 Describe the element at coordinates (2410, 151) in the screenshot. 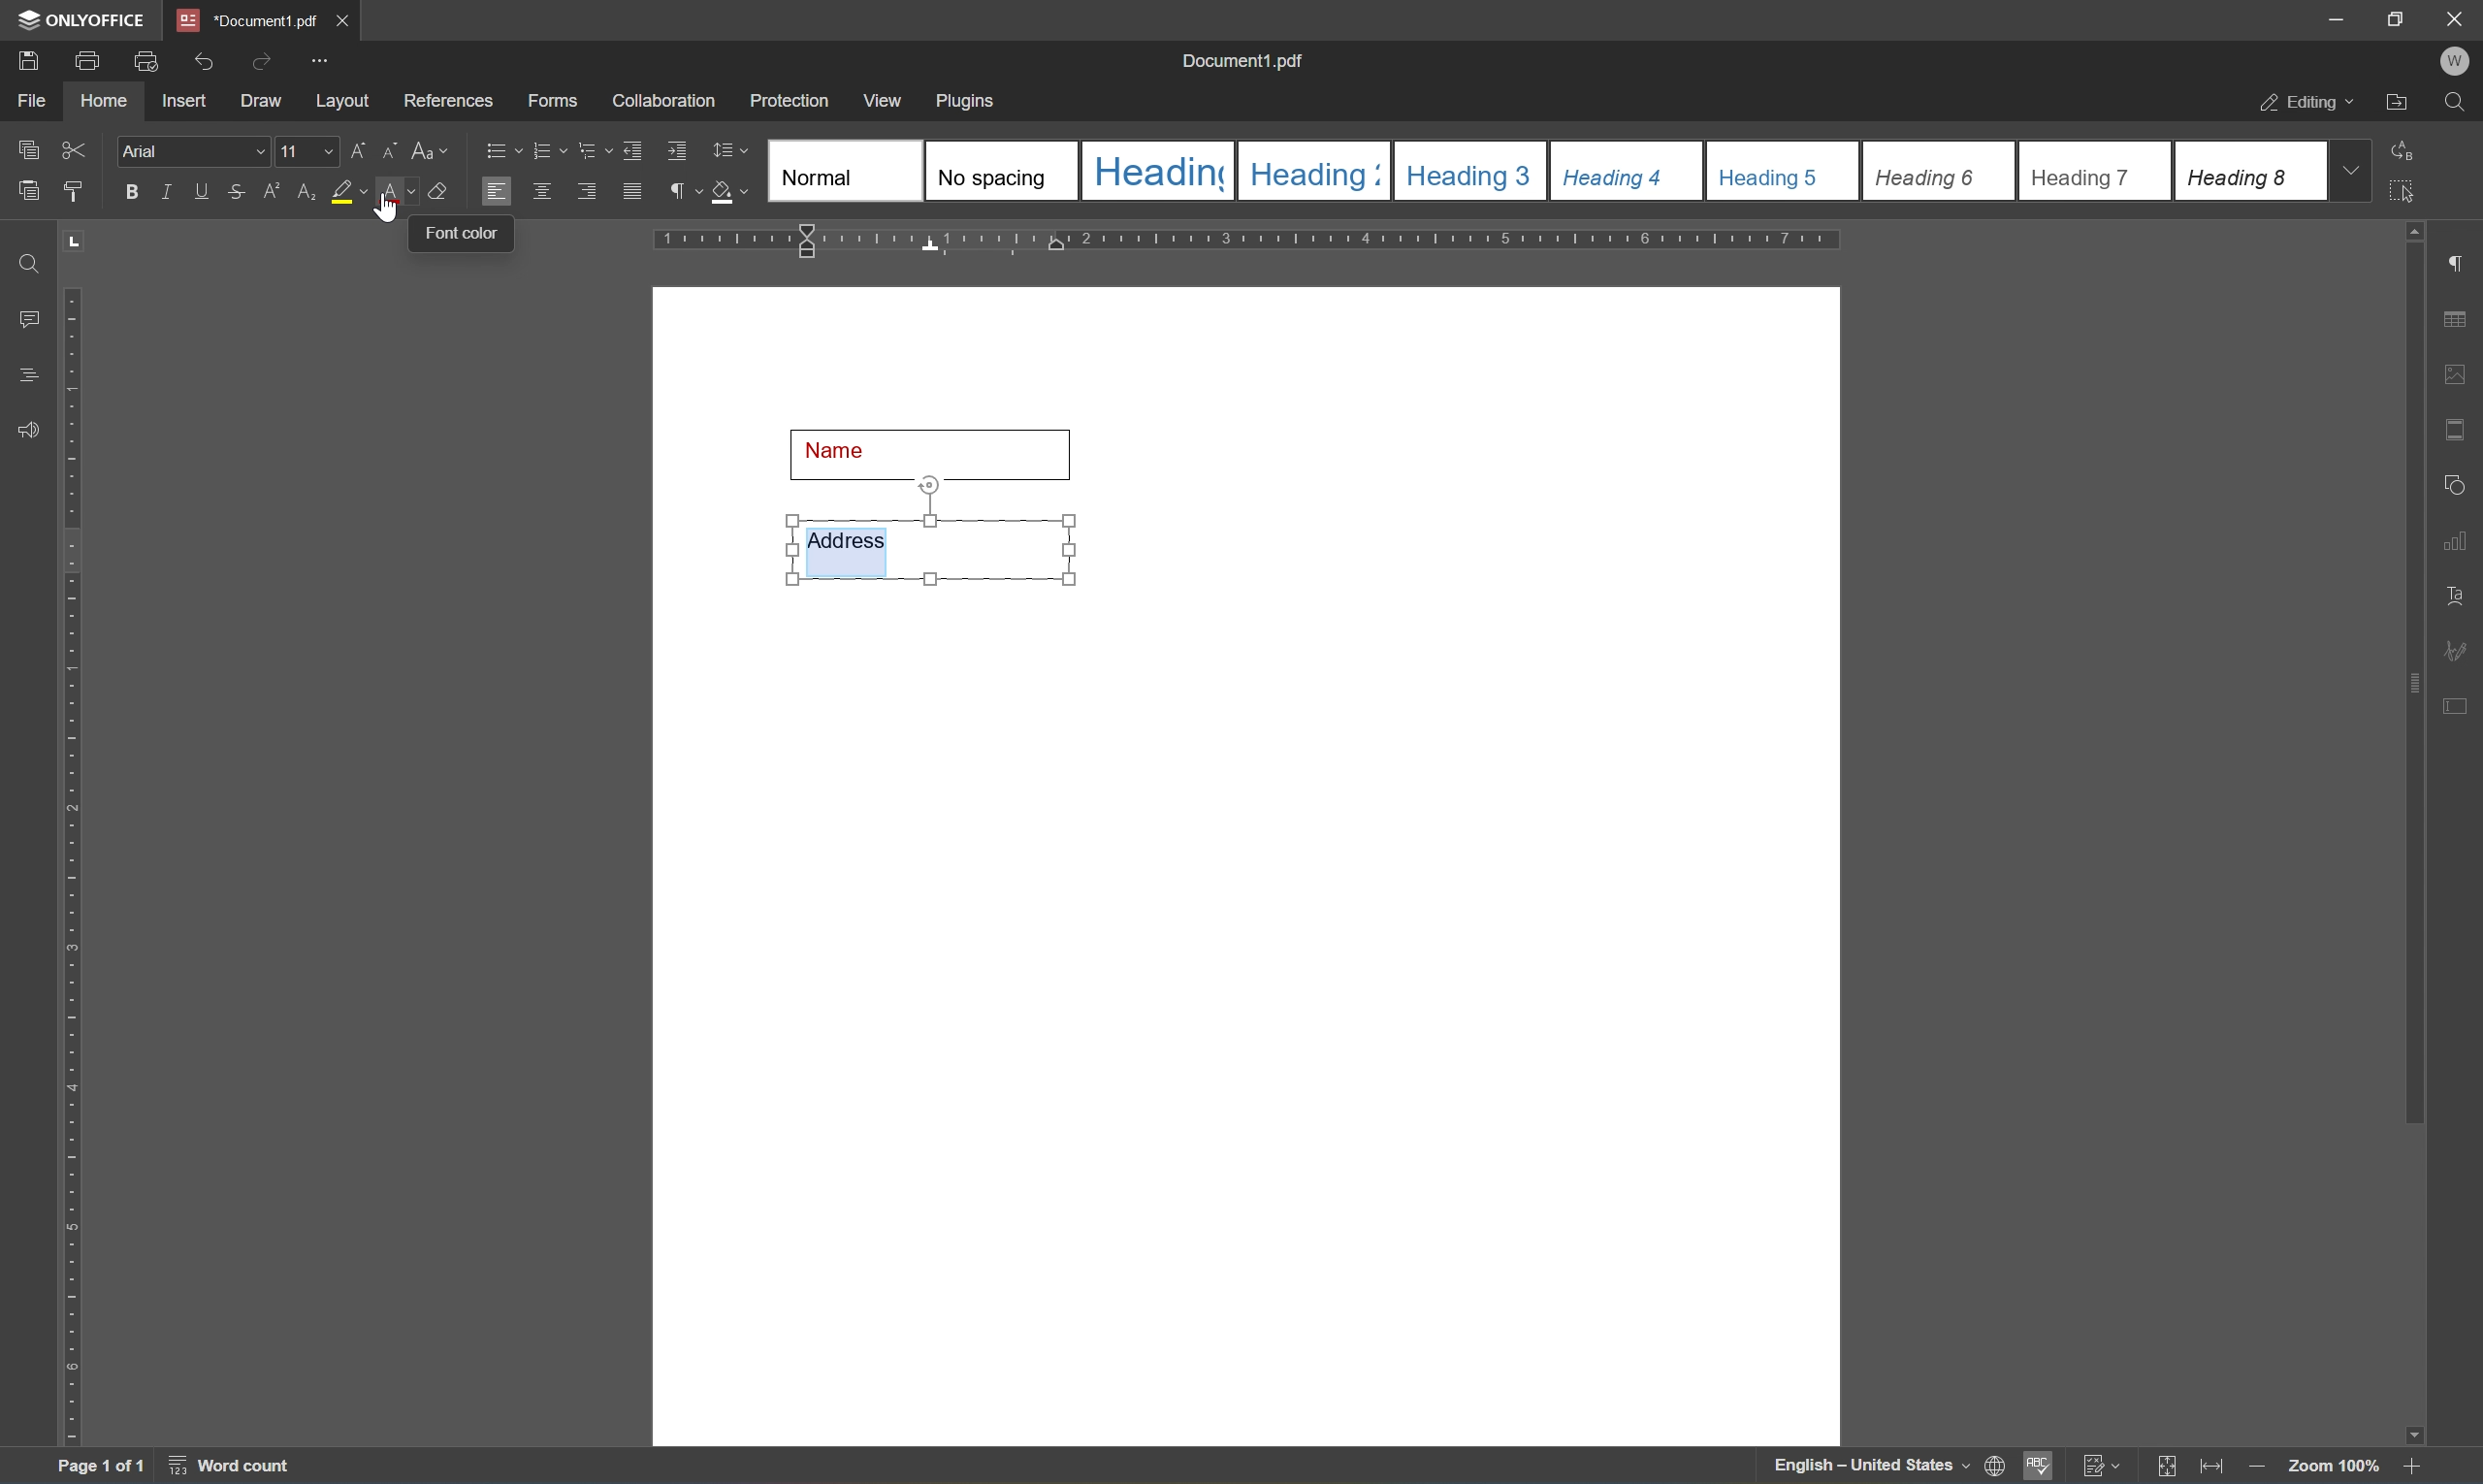

I see `replace` at that location.